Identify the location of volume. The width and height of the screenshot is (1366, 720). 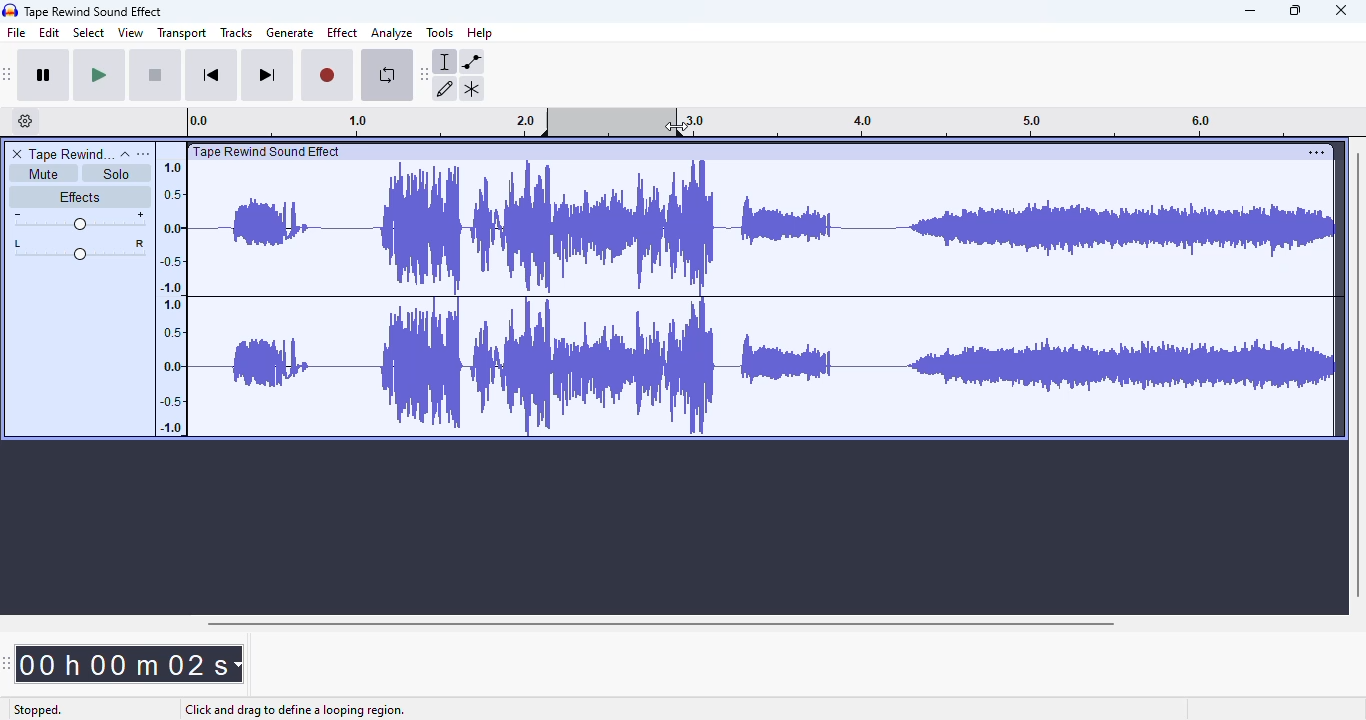
(79, 222).